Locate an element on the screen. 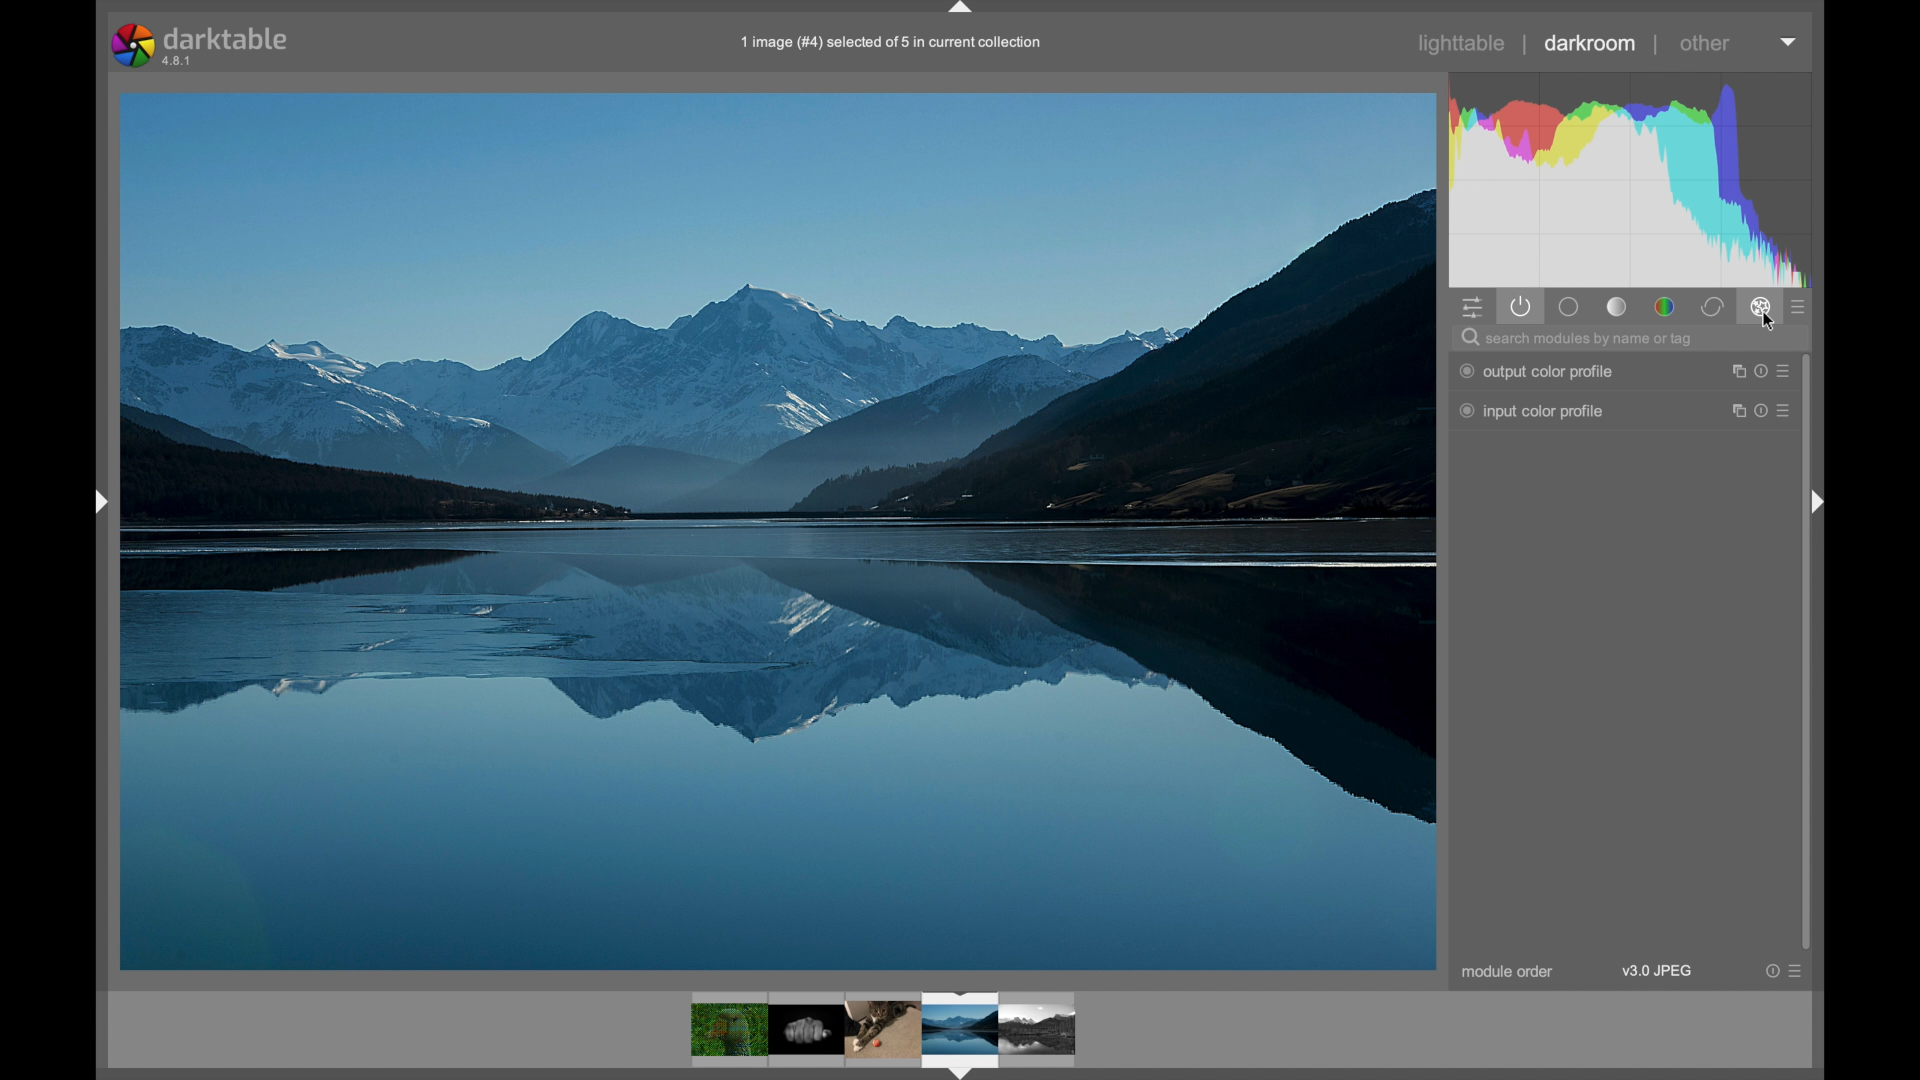 The width and height of the screenshot is (1920, 1080). more options is located at coordinates (1786, 413).